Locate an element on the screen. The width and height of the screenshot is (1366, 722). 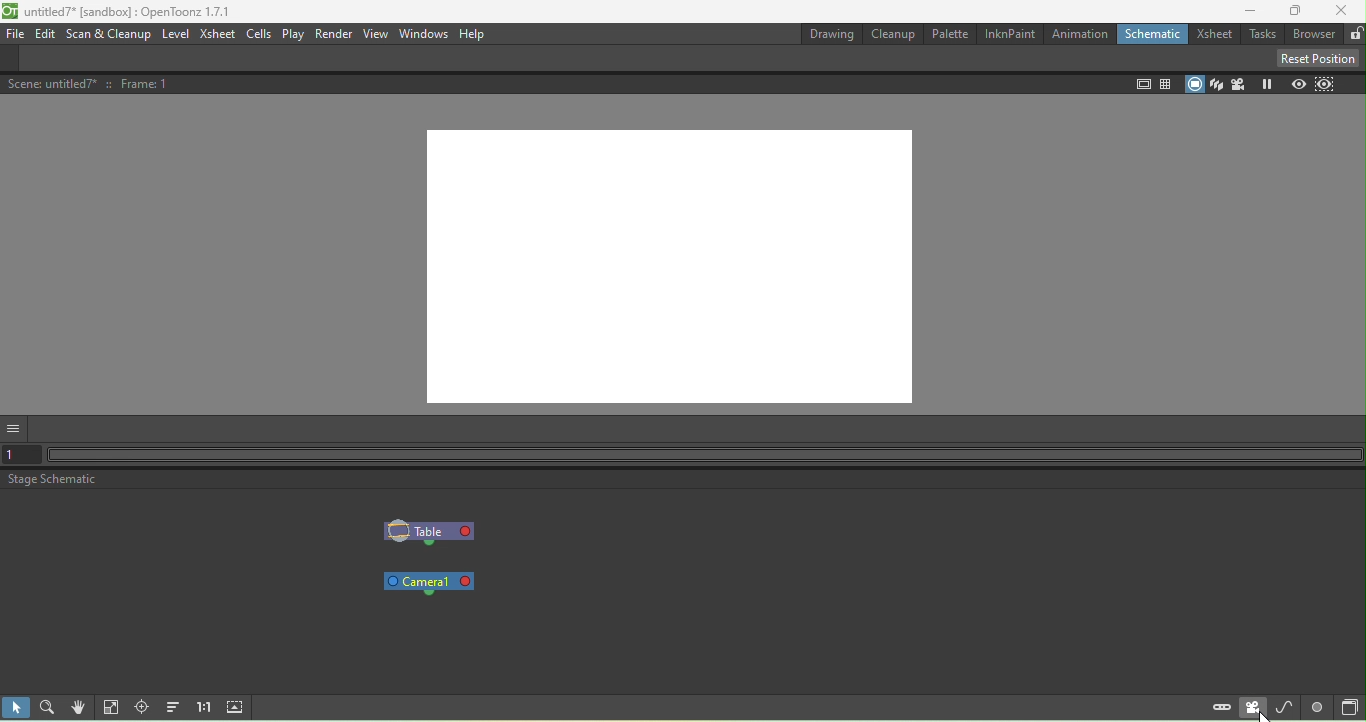
Browser is located at coordinates (1312, 36).